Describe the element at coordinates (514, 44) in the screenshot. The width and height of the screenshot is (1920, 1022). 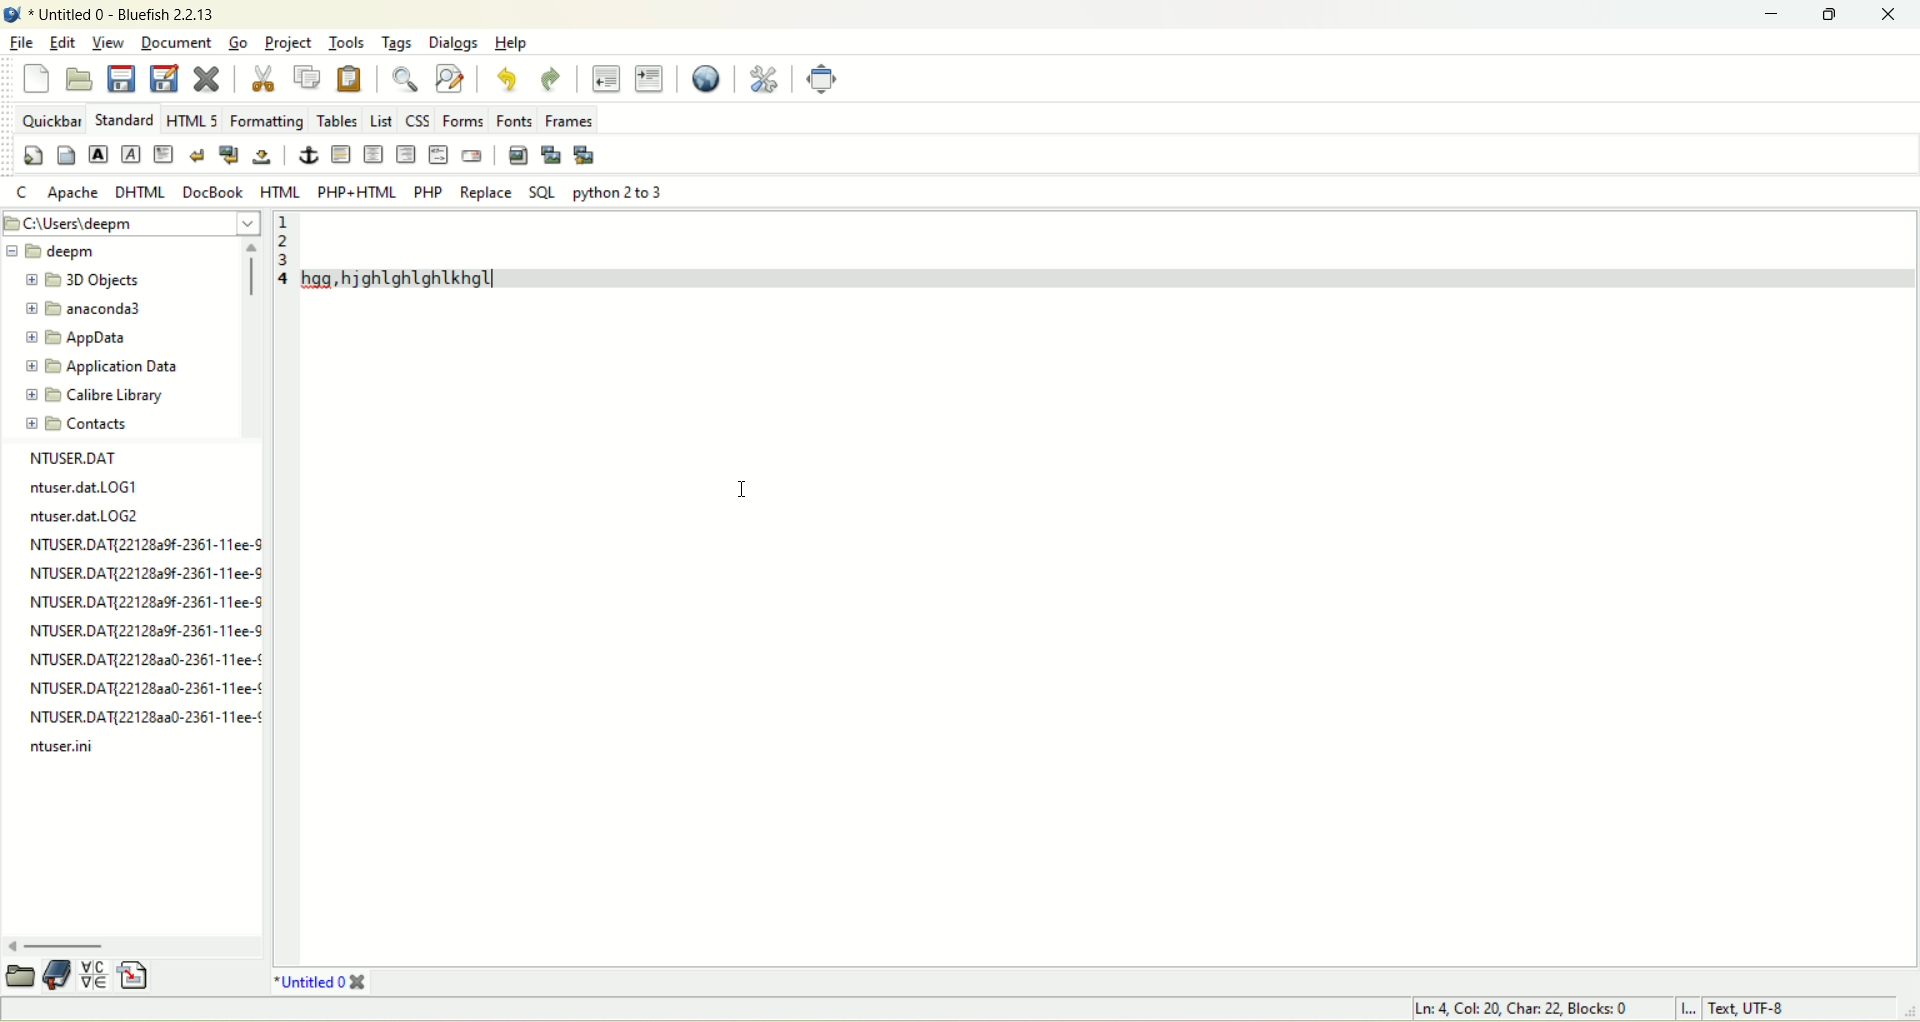
I see `help` at that location.